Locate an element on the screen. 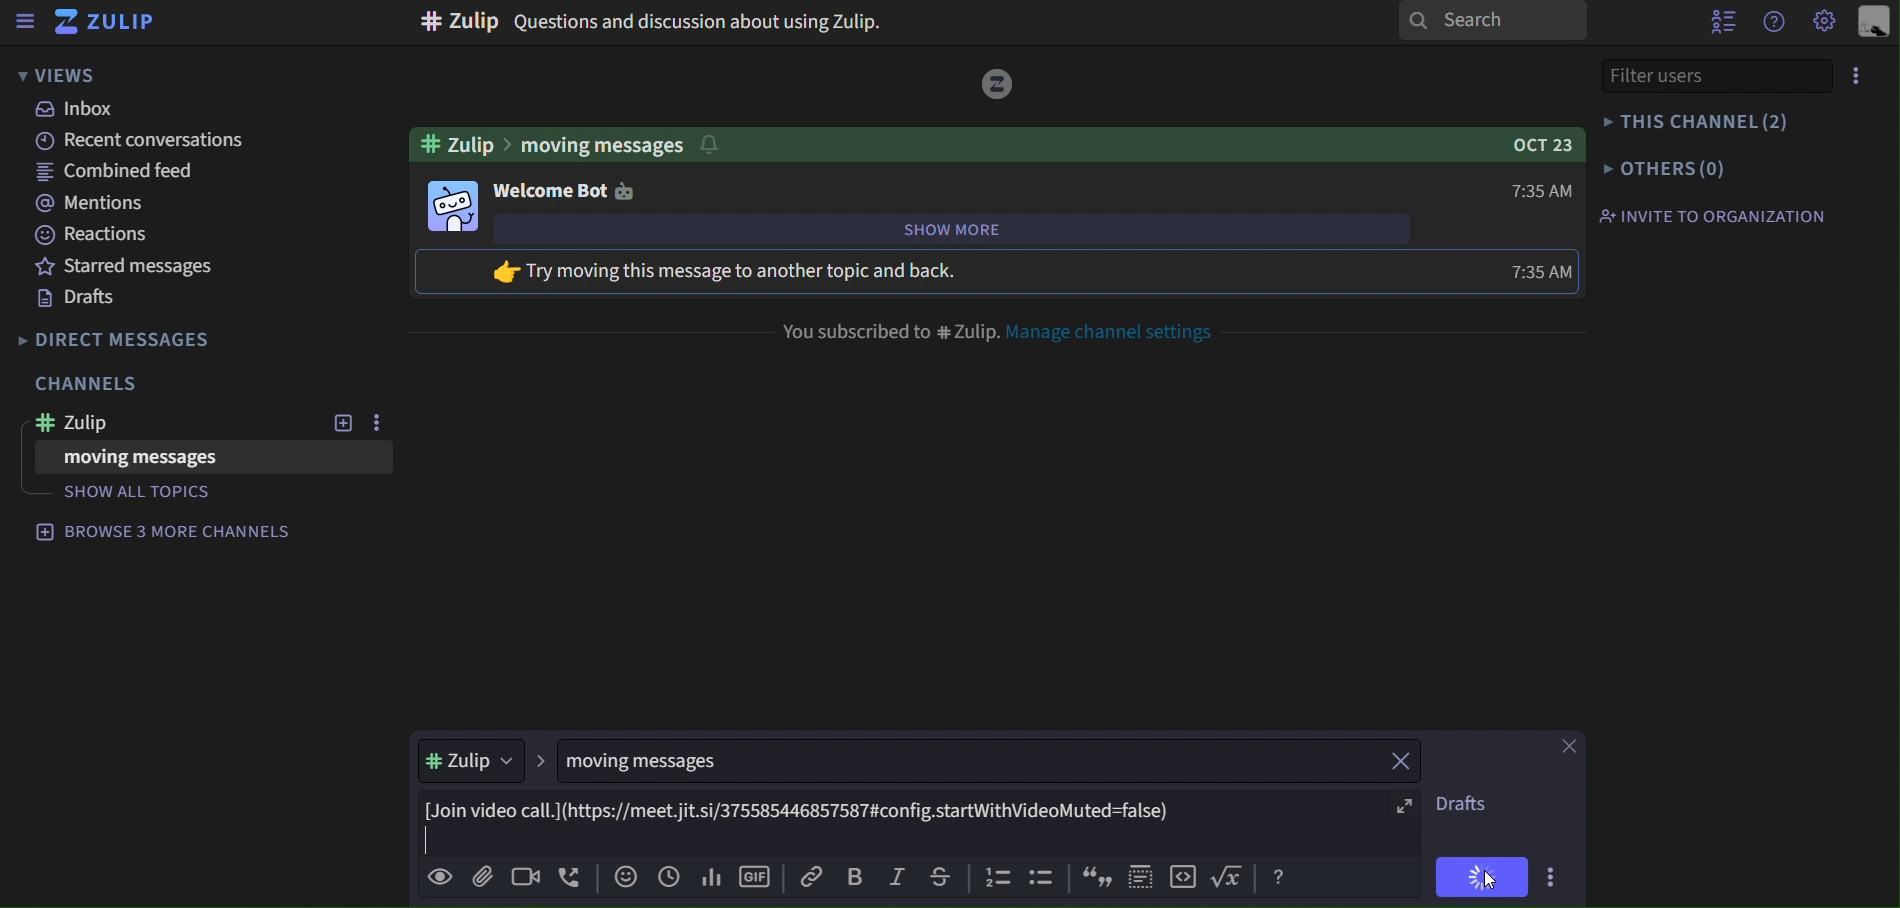 This screenshot has height=908, width=1900. #Zulip is located at coordinates (160, 421).